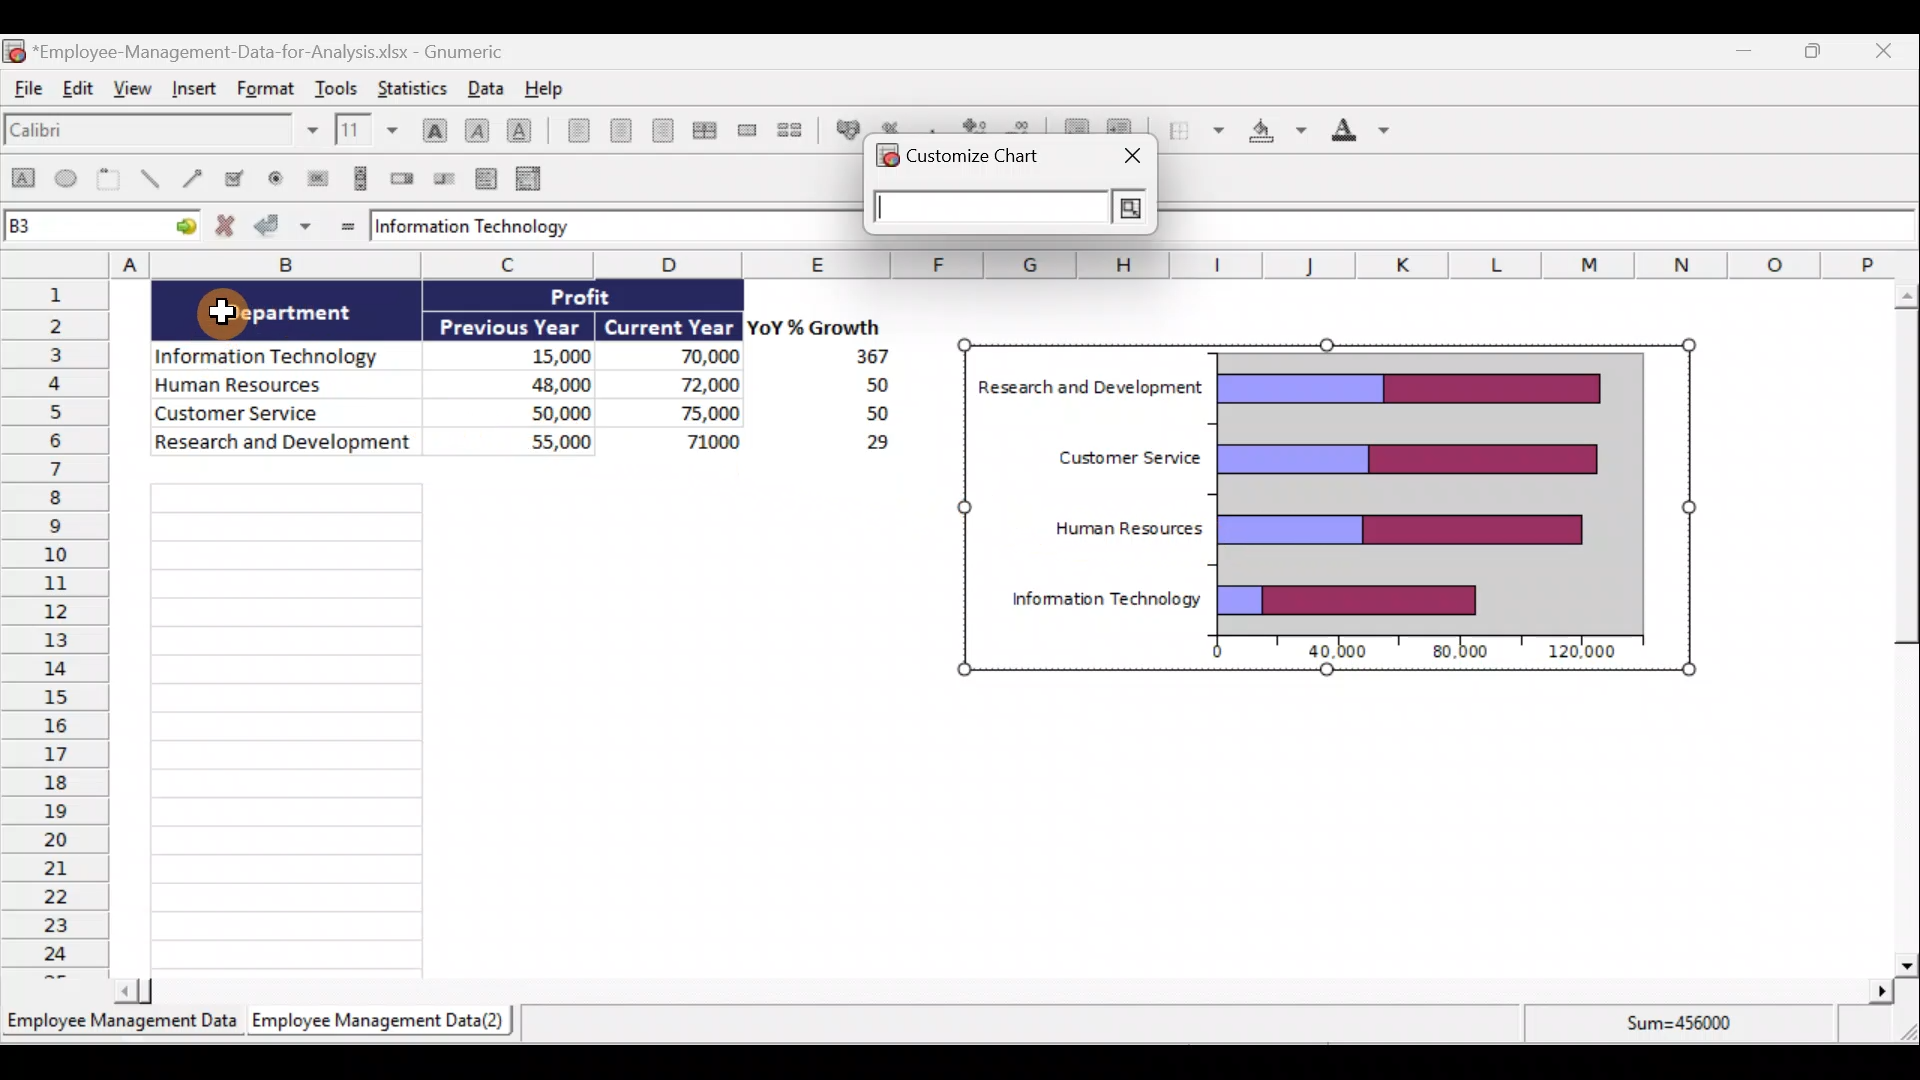 The image size is (1920, 1080). Describe the element at coordinates (1126, 528) in the screenshot. I see `Human Resources` at that location.